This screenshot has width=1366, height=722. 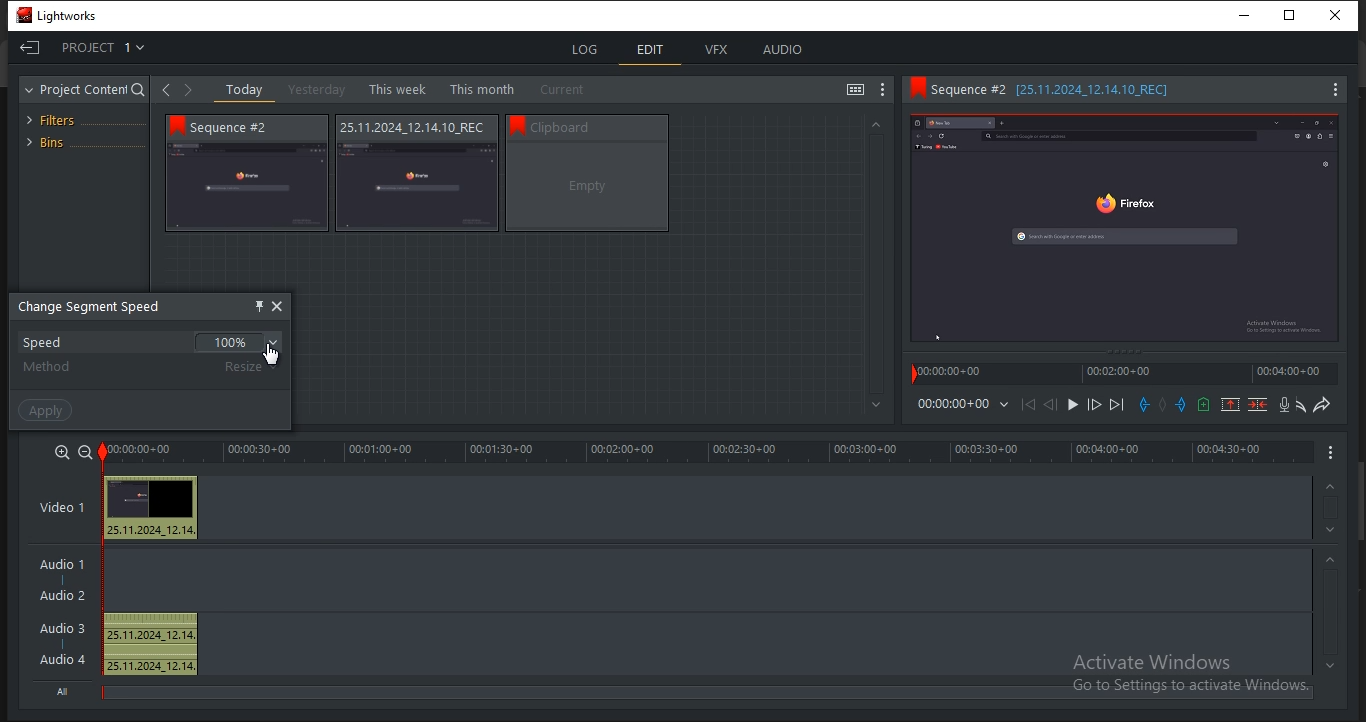 I want to click on remove a marked section, so click(x=1231, y=405).